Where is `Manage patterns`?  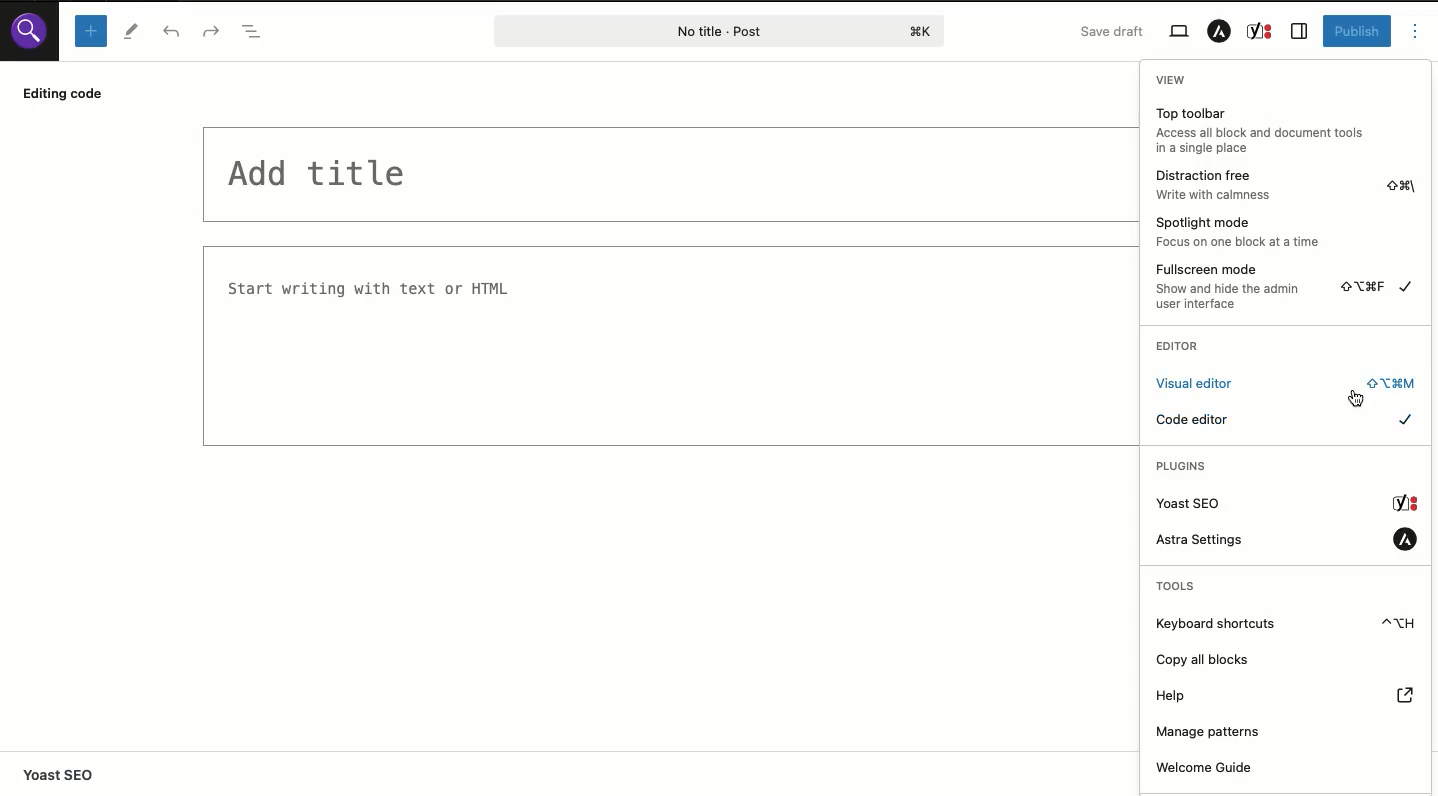
Manage patterns is located at coordinates (1207, 732).